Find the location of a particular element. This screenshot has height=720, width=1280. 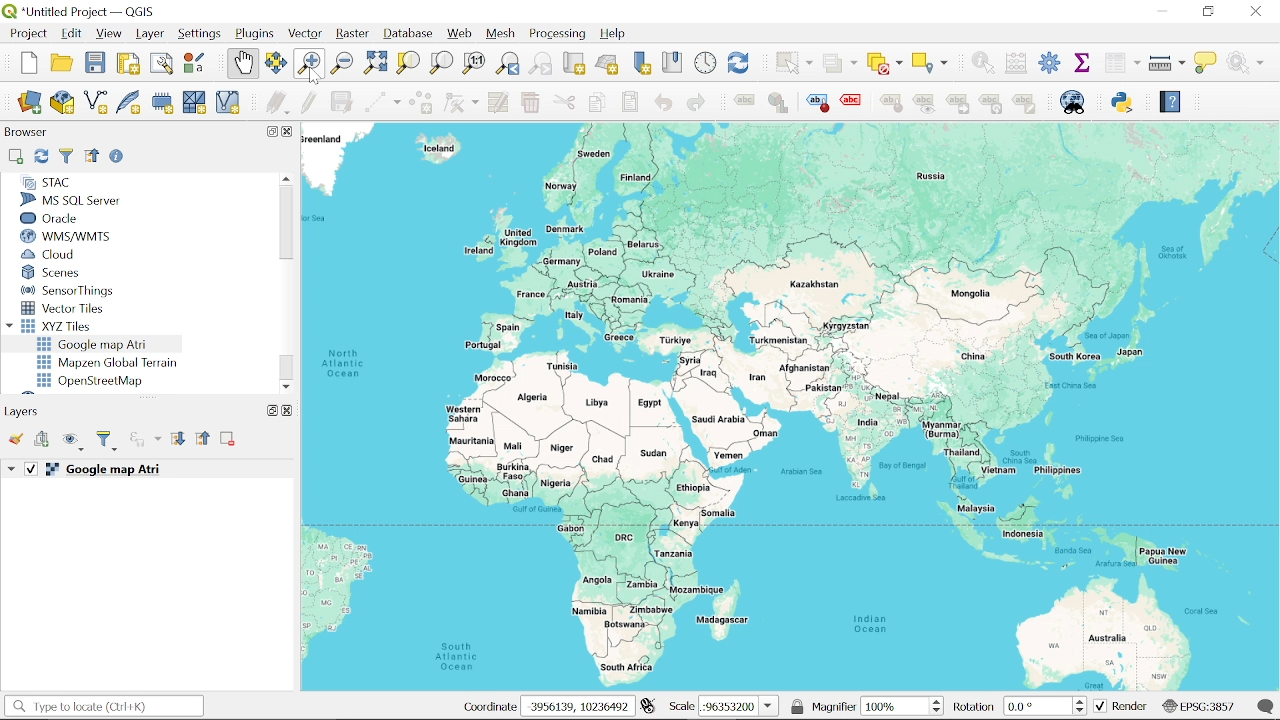

Magnifier is located at coordinates (895, 706).